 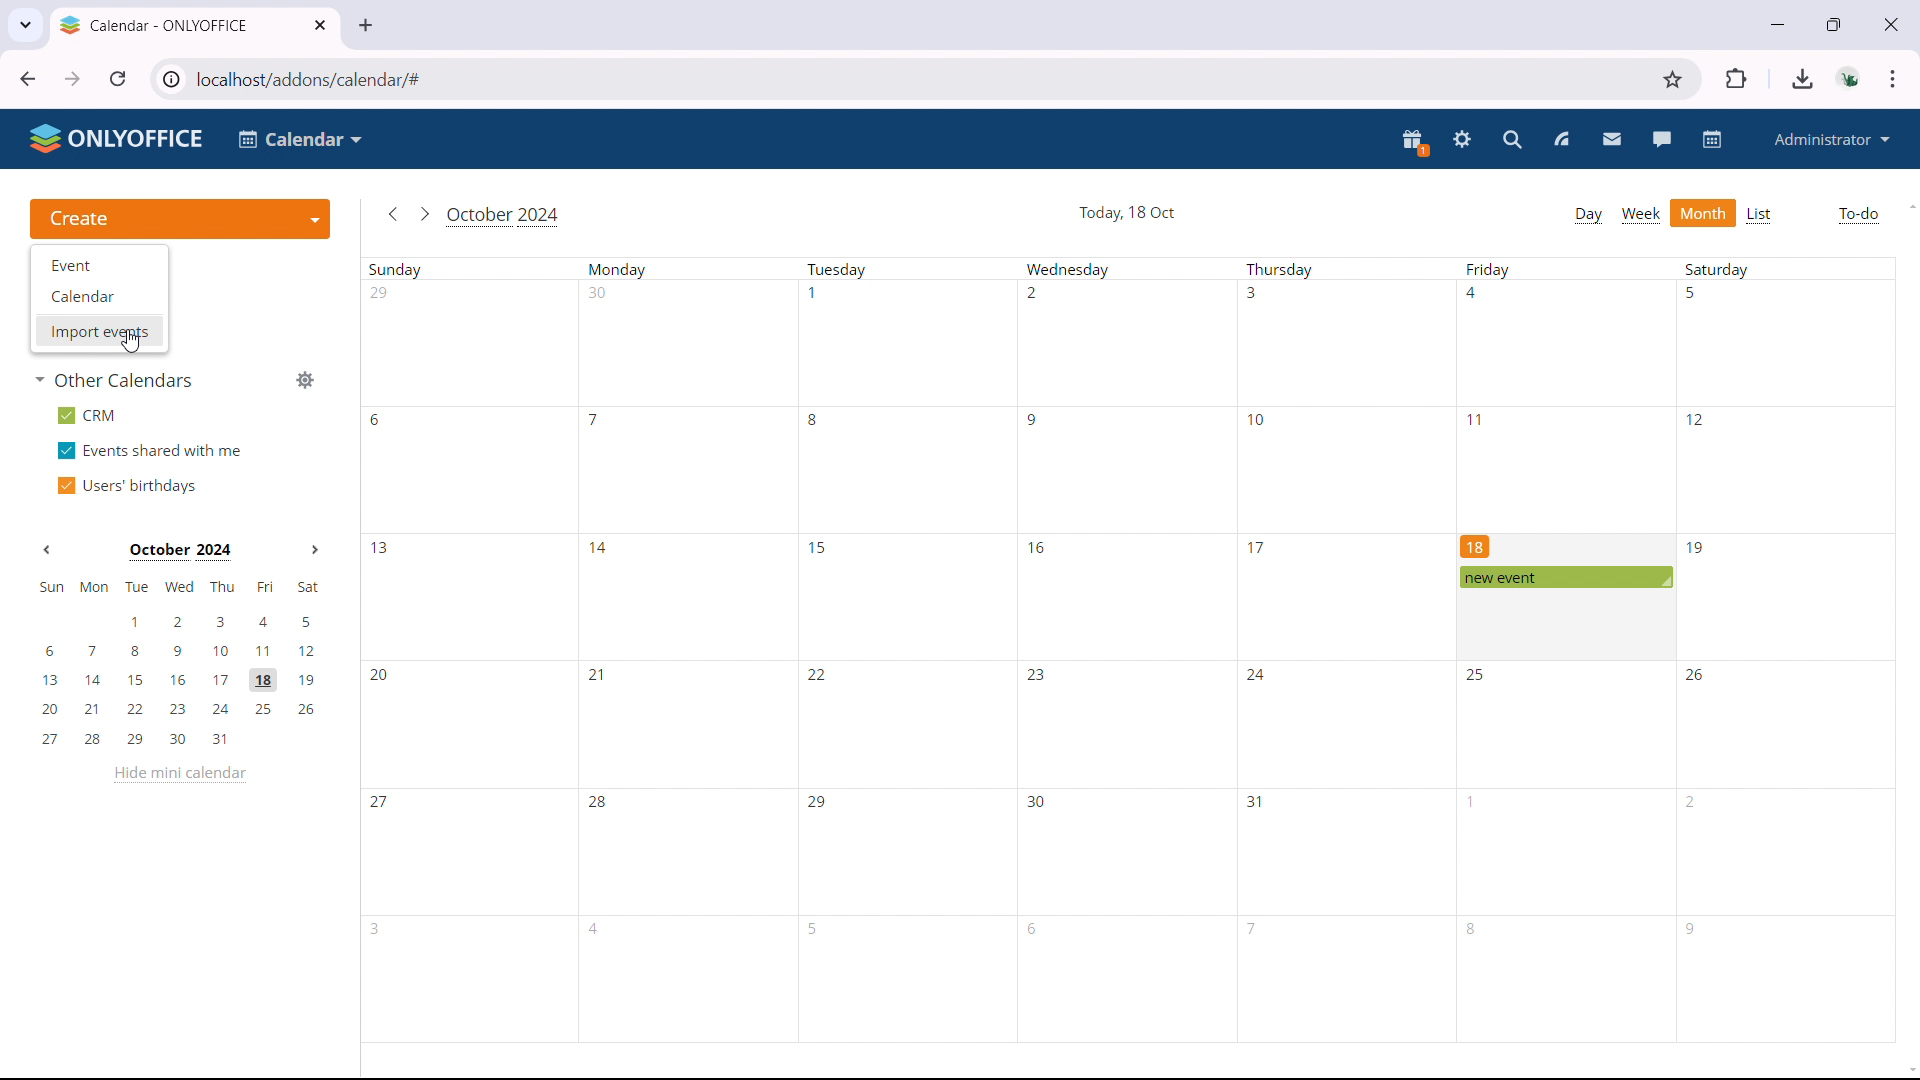 I want to click on Thursday, so click(x=1280, y=270).